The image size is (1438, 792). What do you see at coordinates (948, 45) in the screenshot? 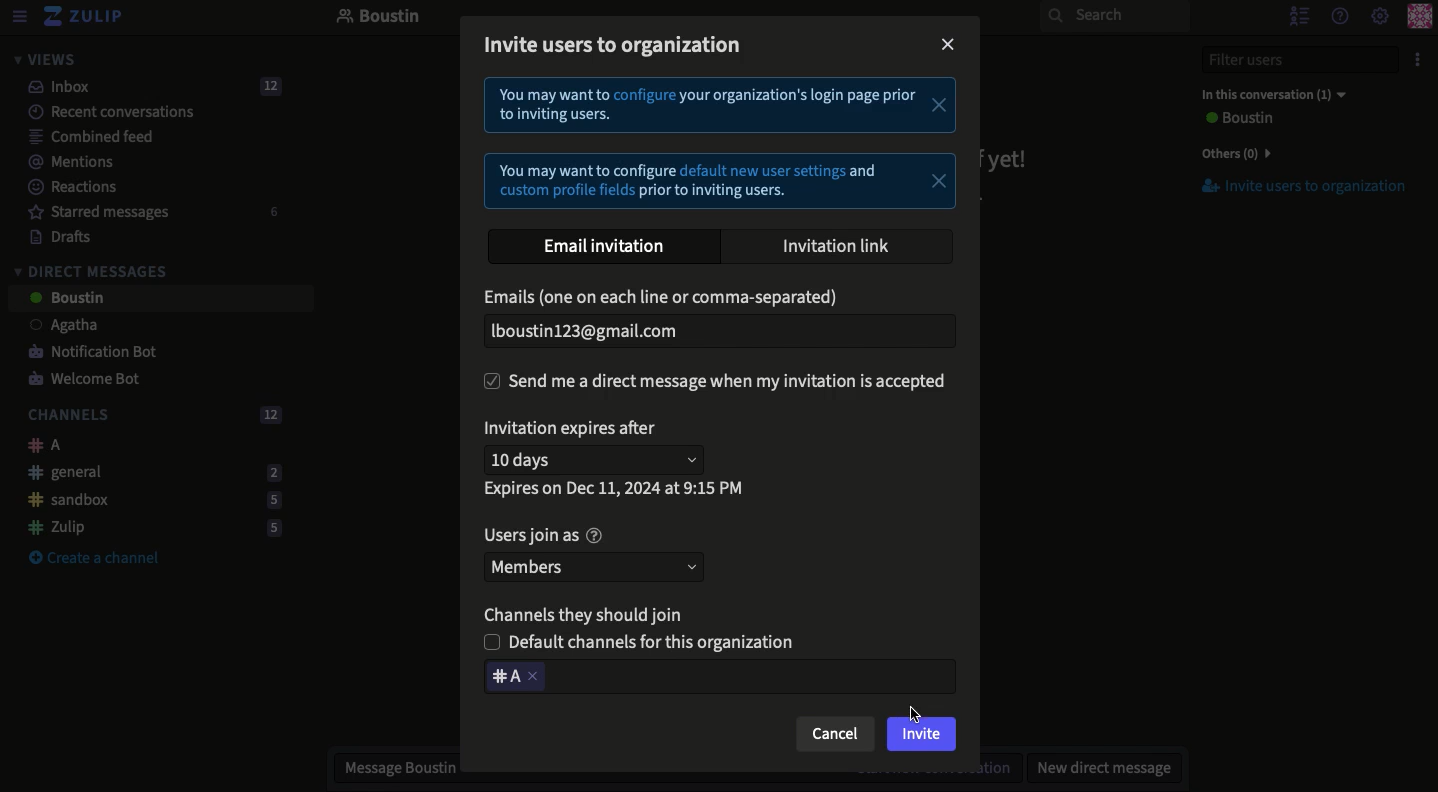
I see `` at bounding box center [948, 45].